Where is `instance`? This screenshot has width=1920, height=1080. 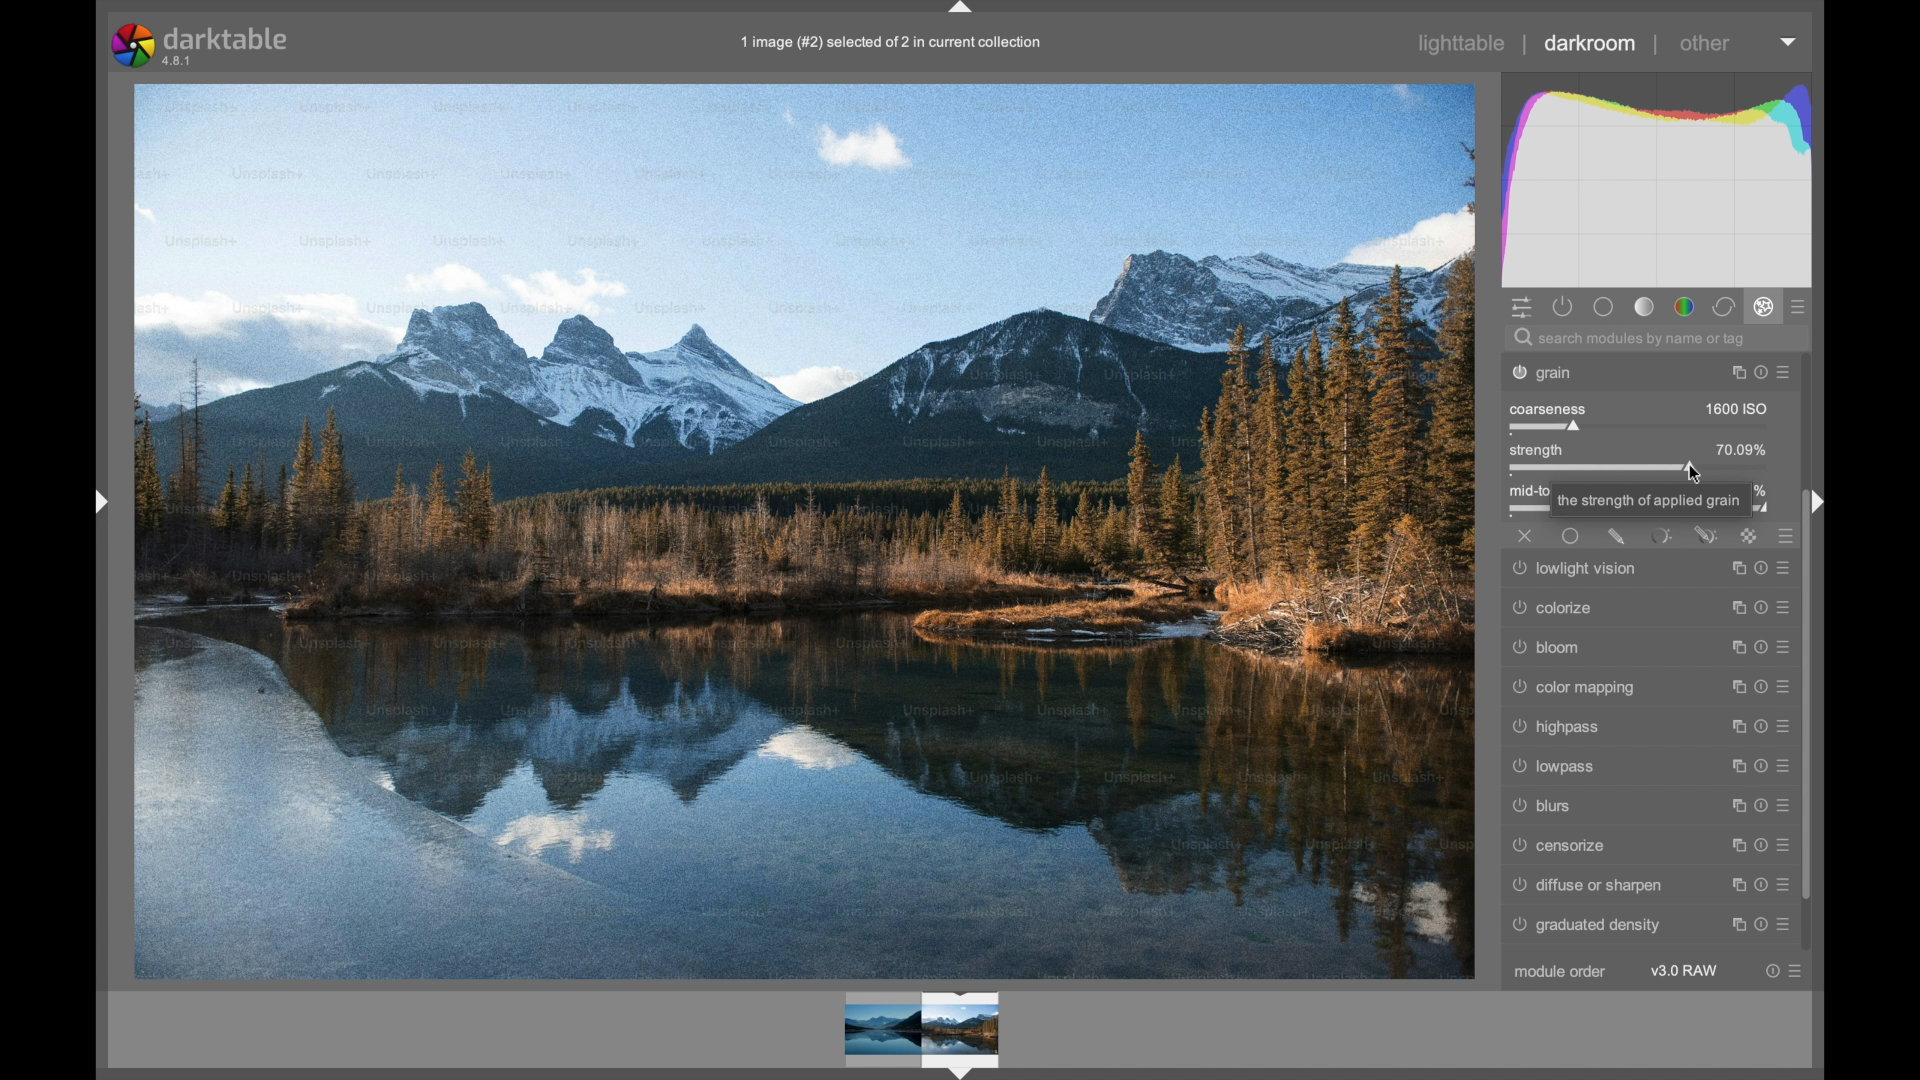 instance is located at coordinates (1731, 686).